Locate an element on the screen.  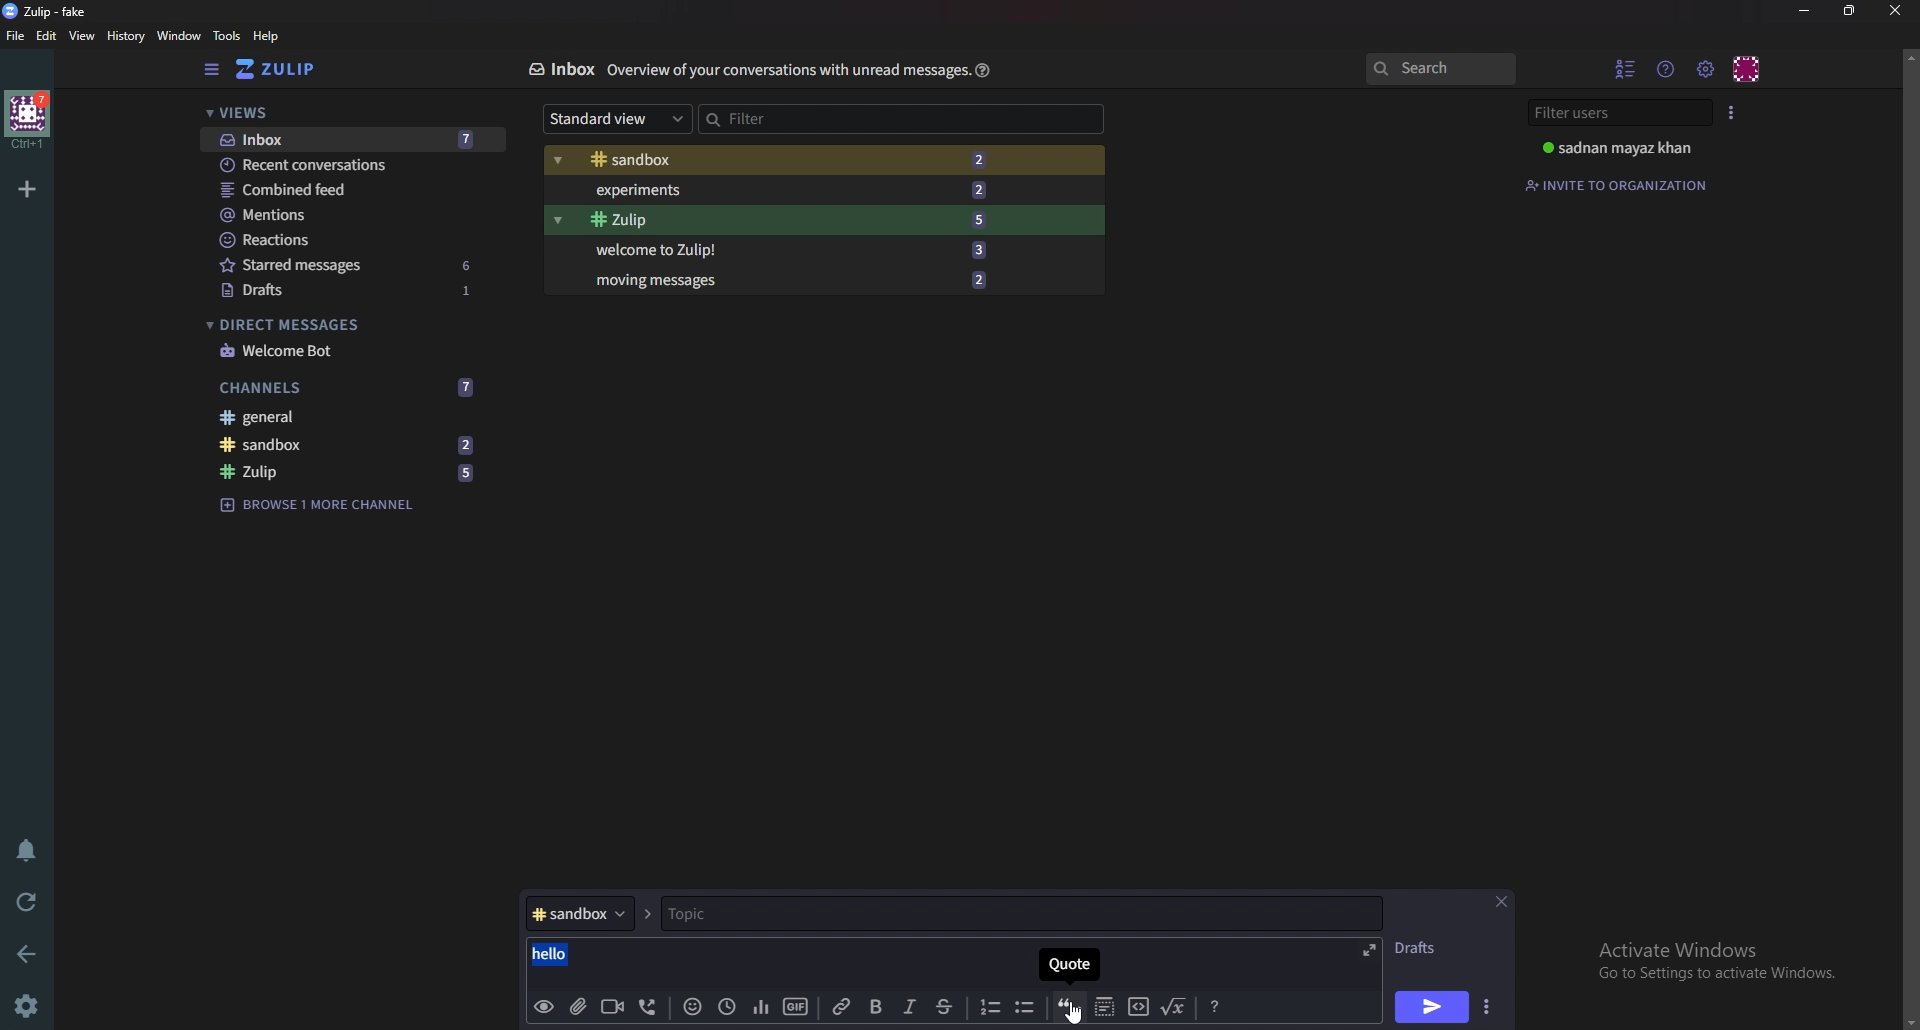
Tools is located at coordinates (228, 37).